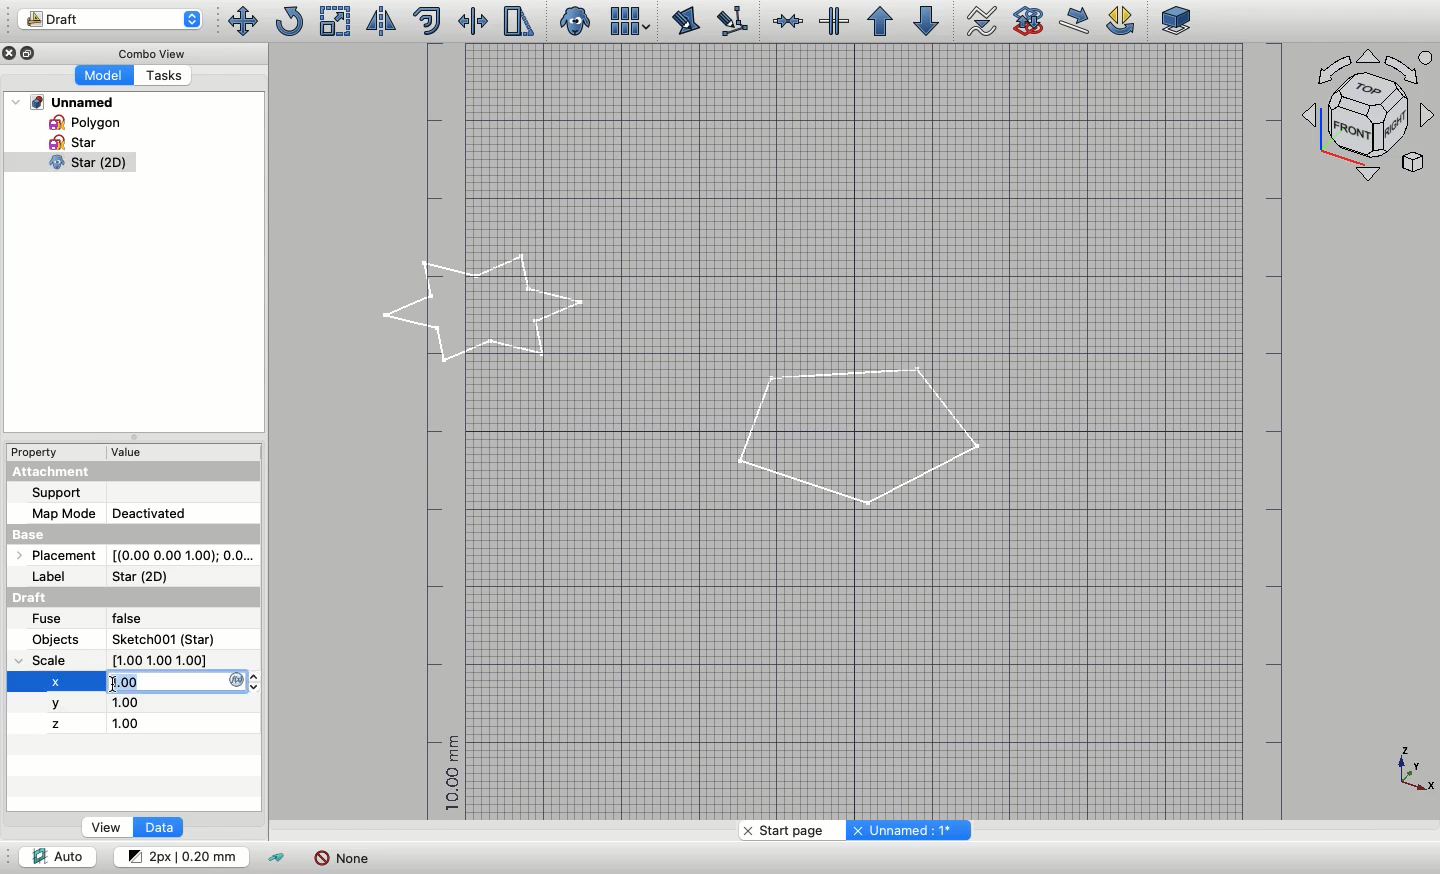 The image size is (1440, 874). Describe the element at coordinates (161, 75) in the screenshot. I see `Tasks` at that location.